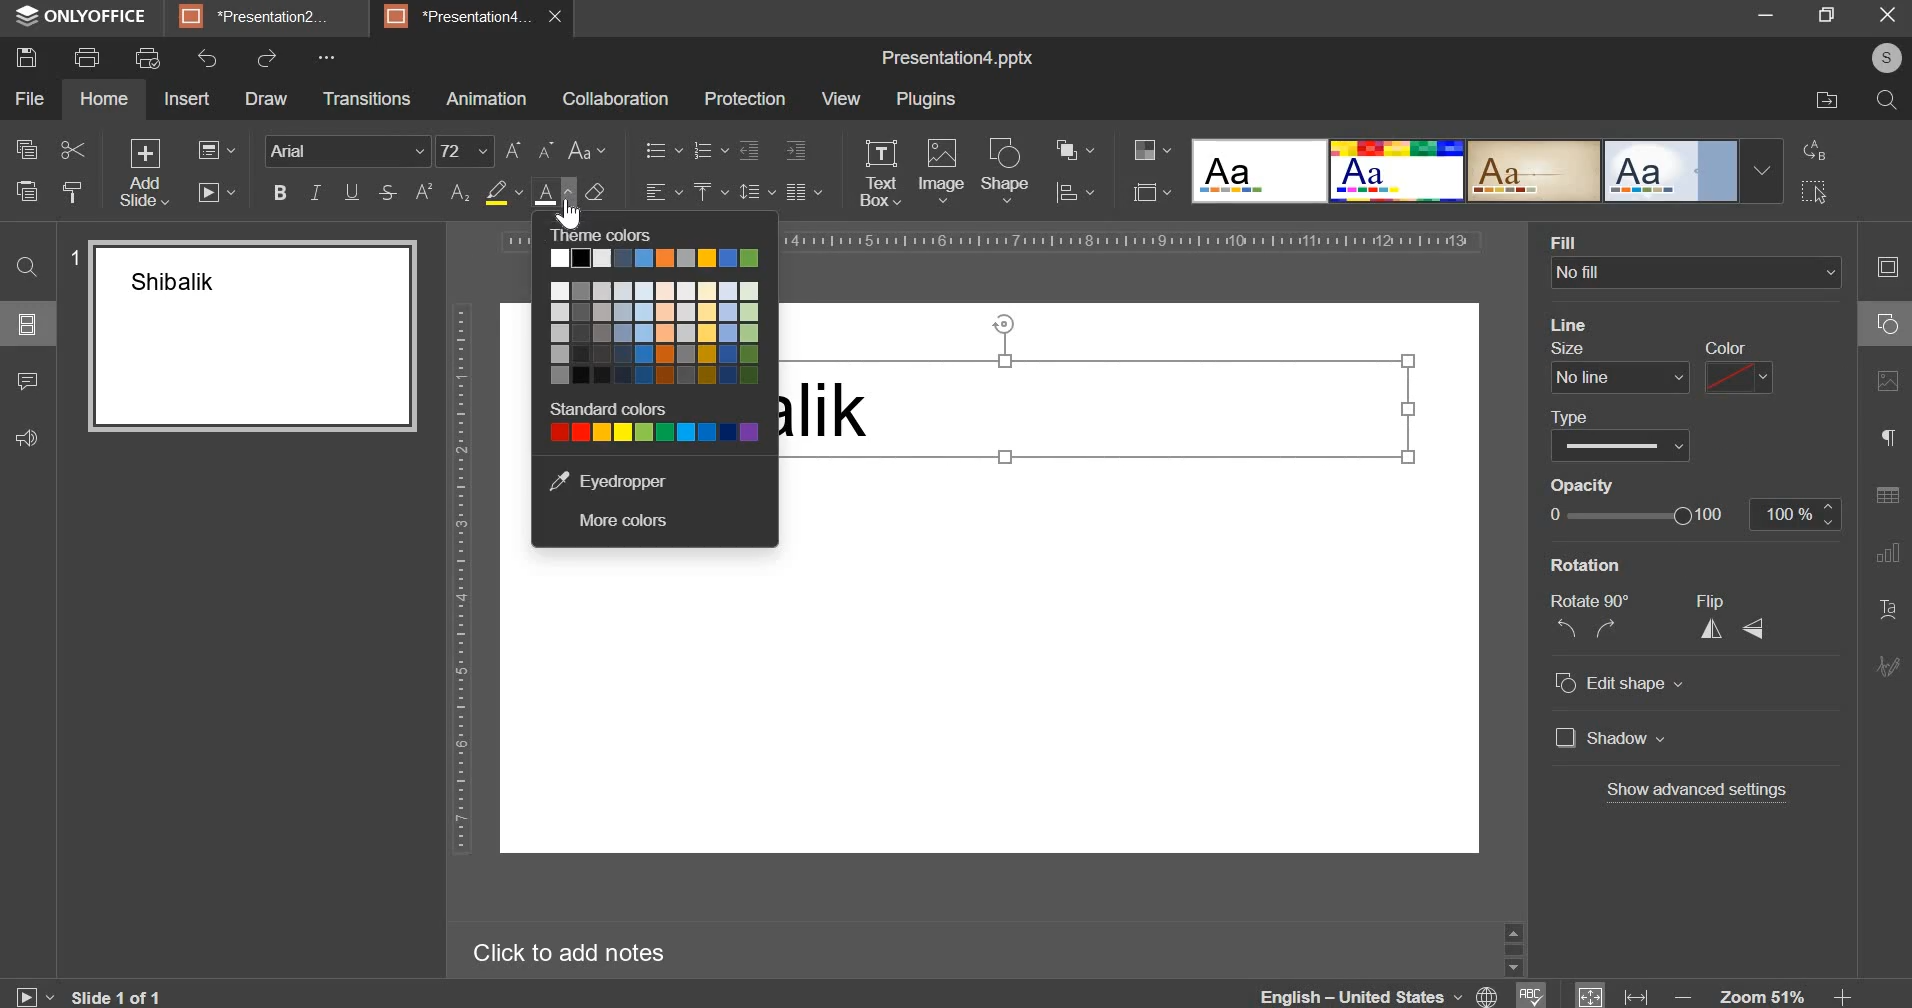 This screenshot has width=1912, height=1008. Describe the element at coordinates (1694, 791) in the screenshot. I see `show advanced settings` at that location.